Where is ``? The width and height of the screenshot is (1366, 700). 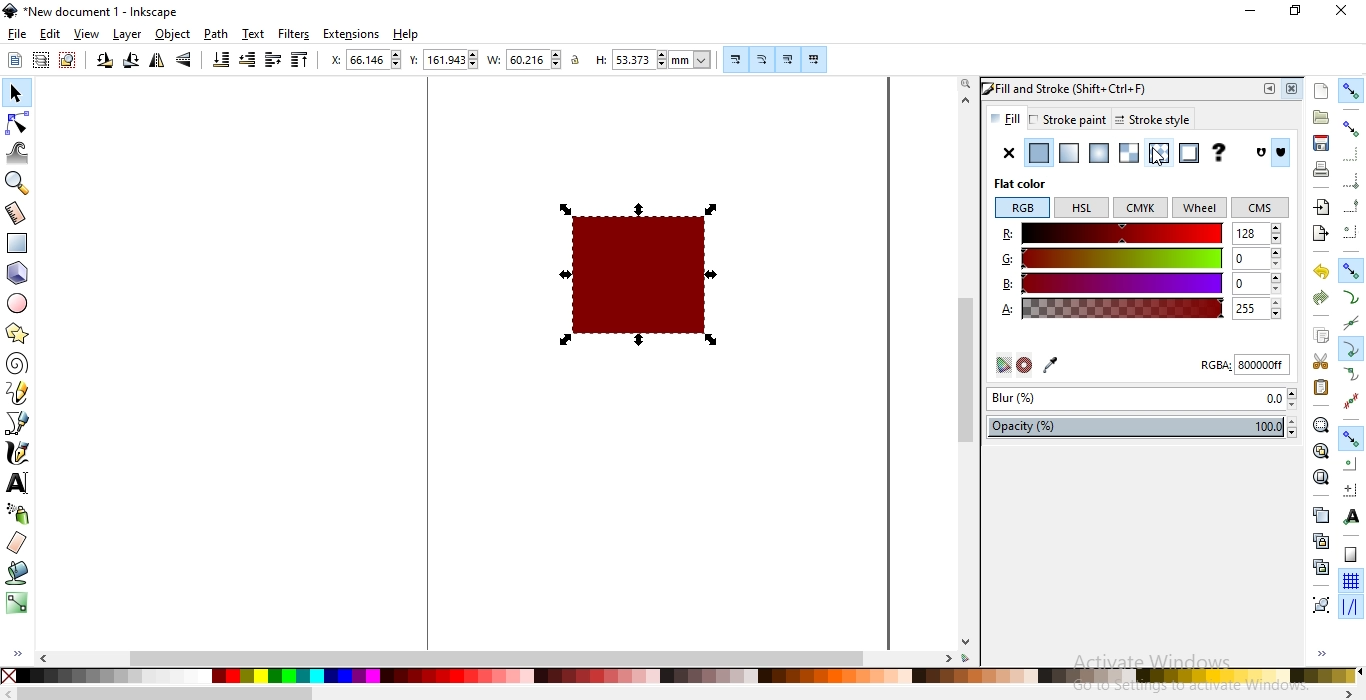
 is located at coordinates (166, 693).